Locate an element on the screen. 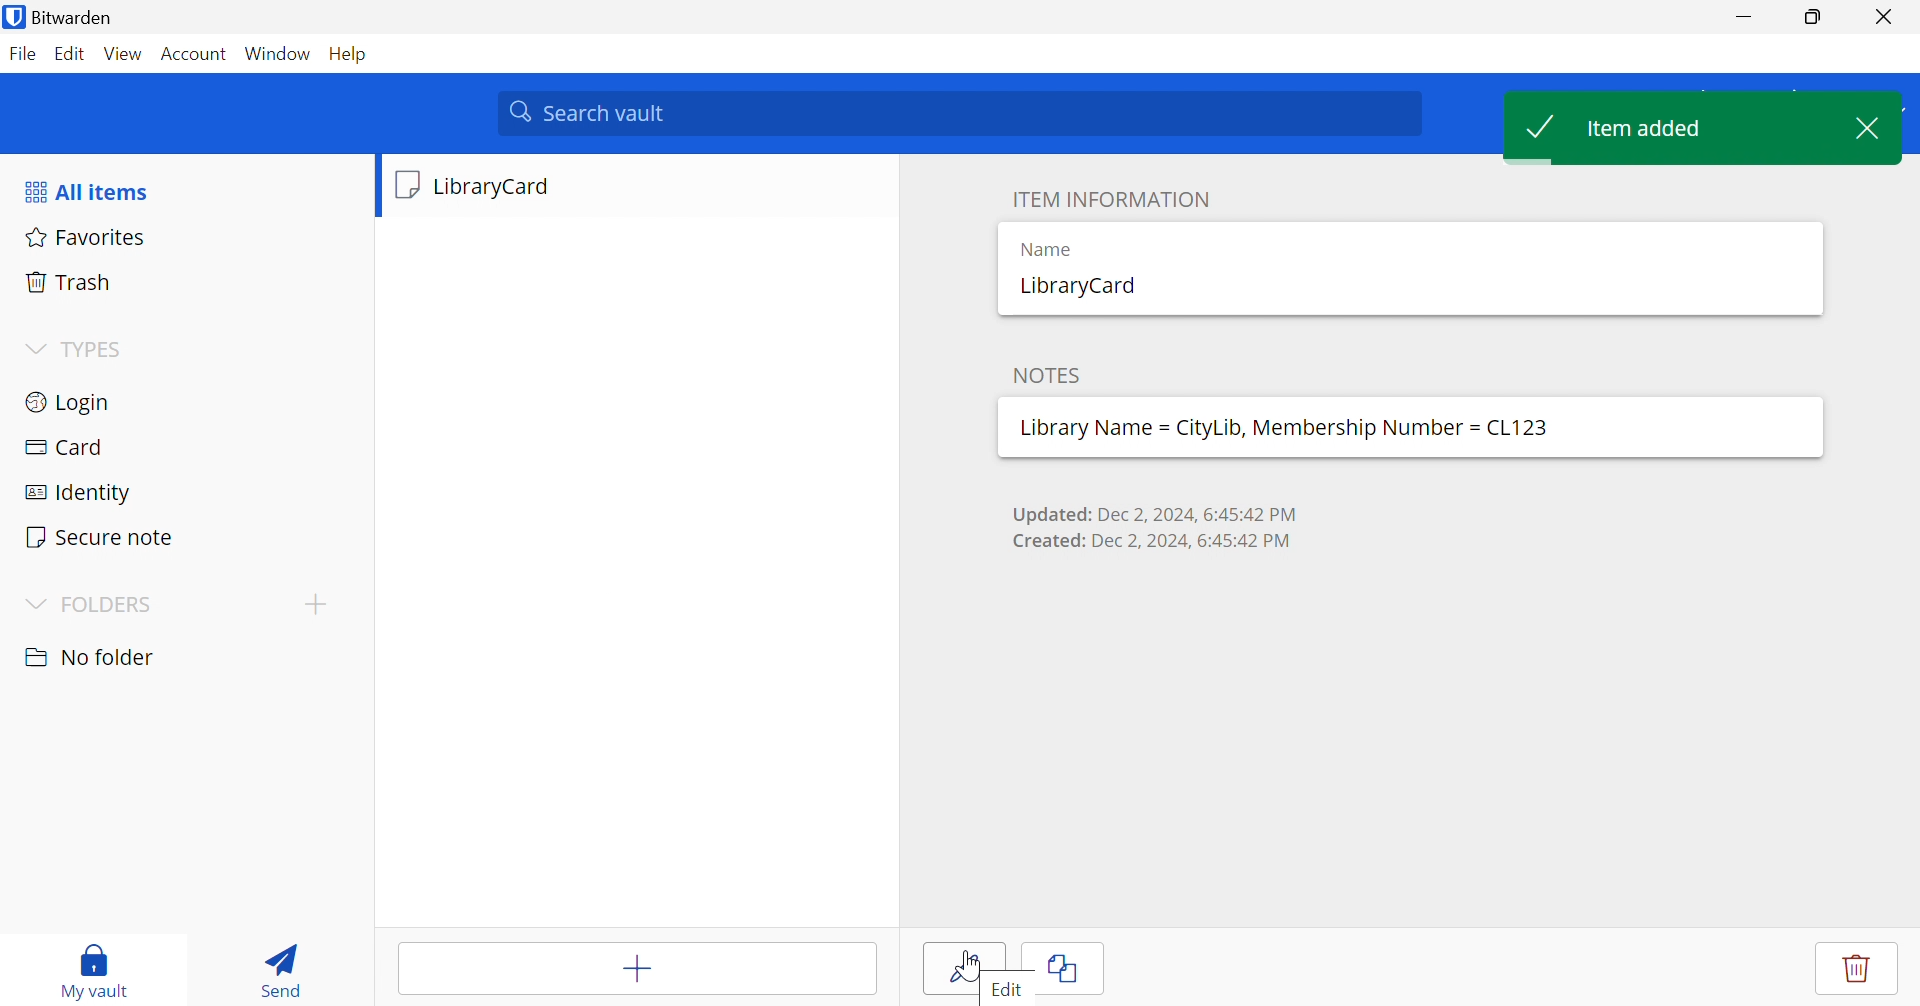  Edit is located at coordinates (73, 54).